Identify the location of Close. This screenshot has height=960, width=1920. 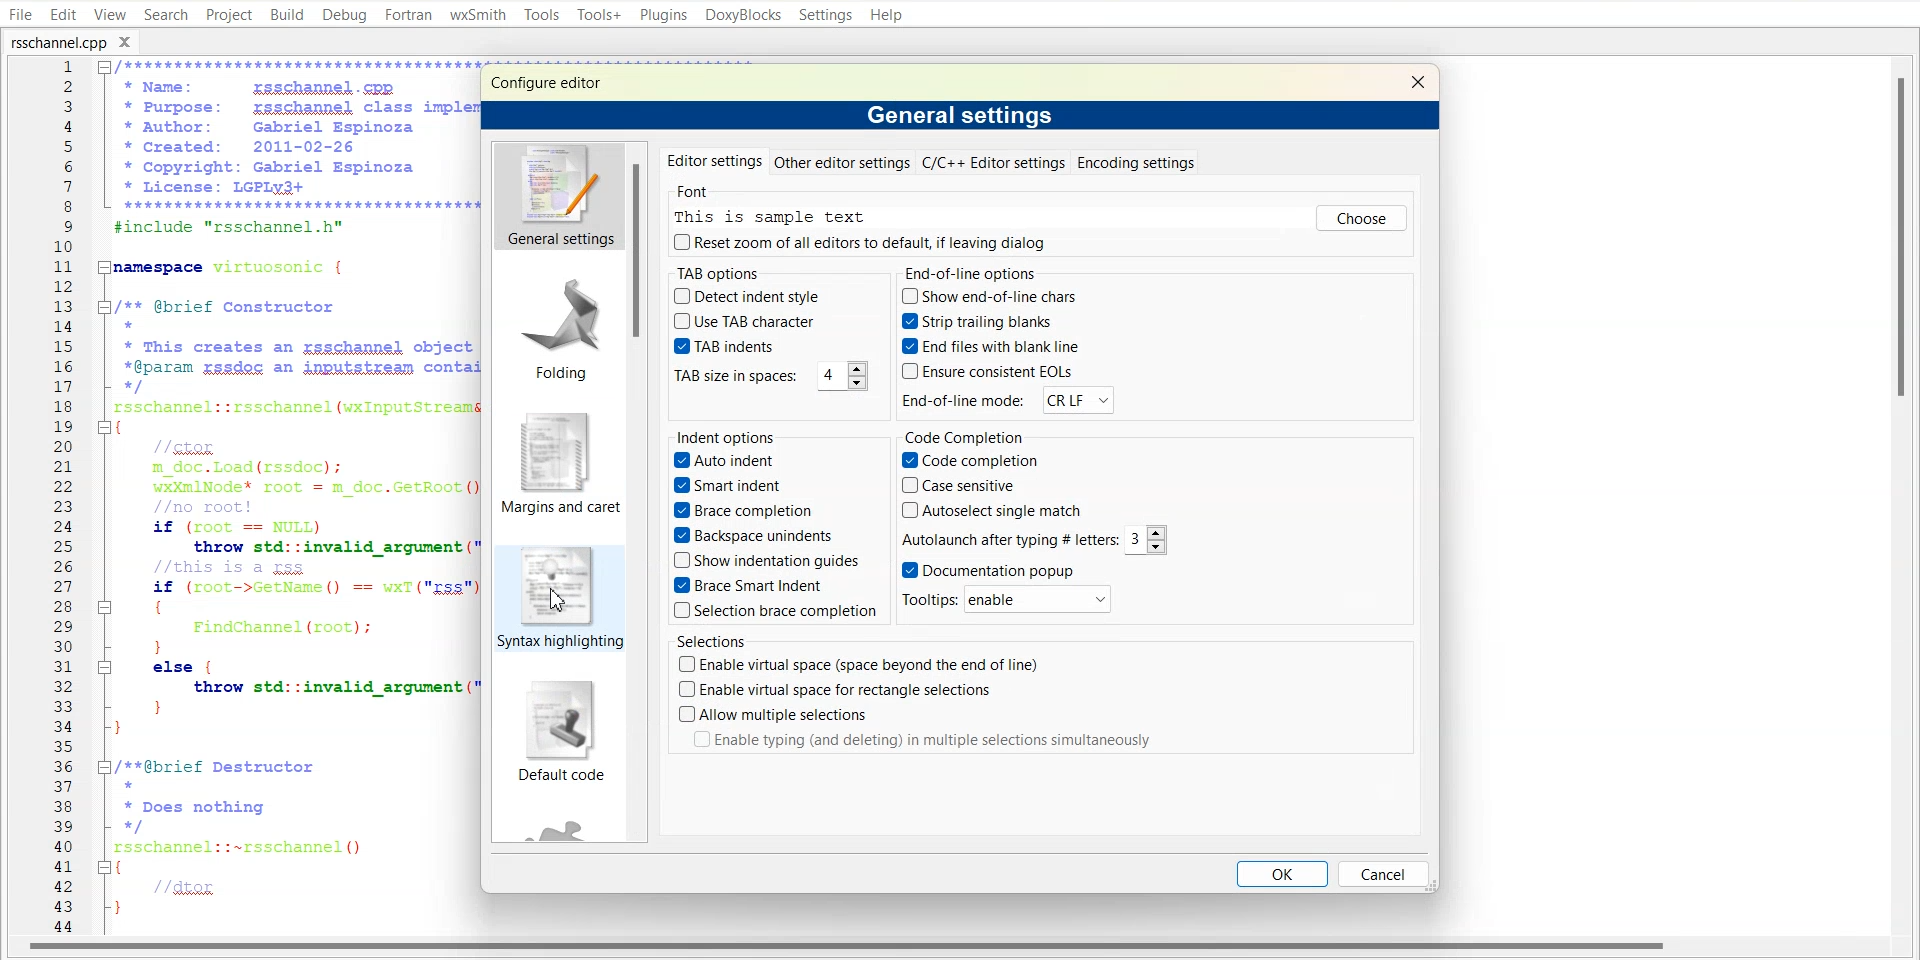
(1417, 81).